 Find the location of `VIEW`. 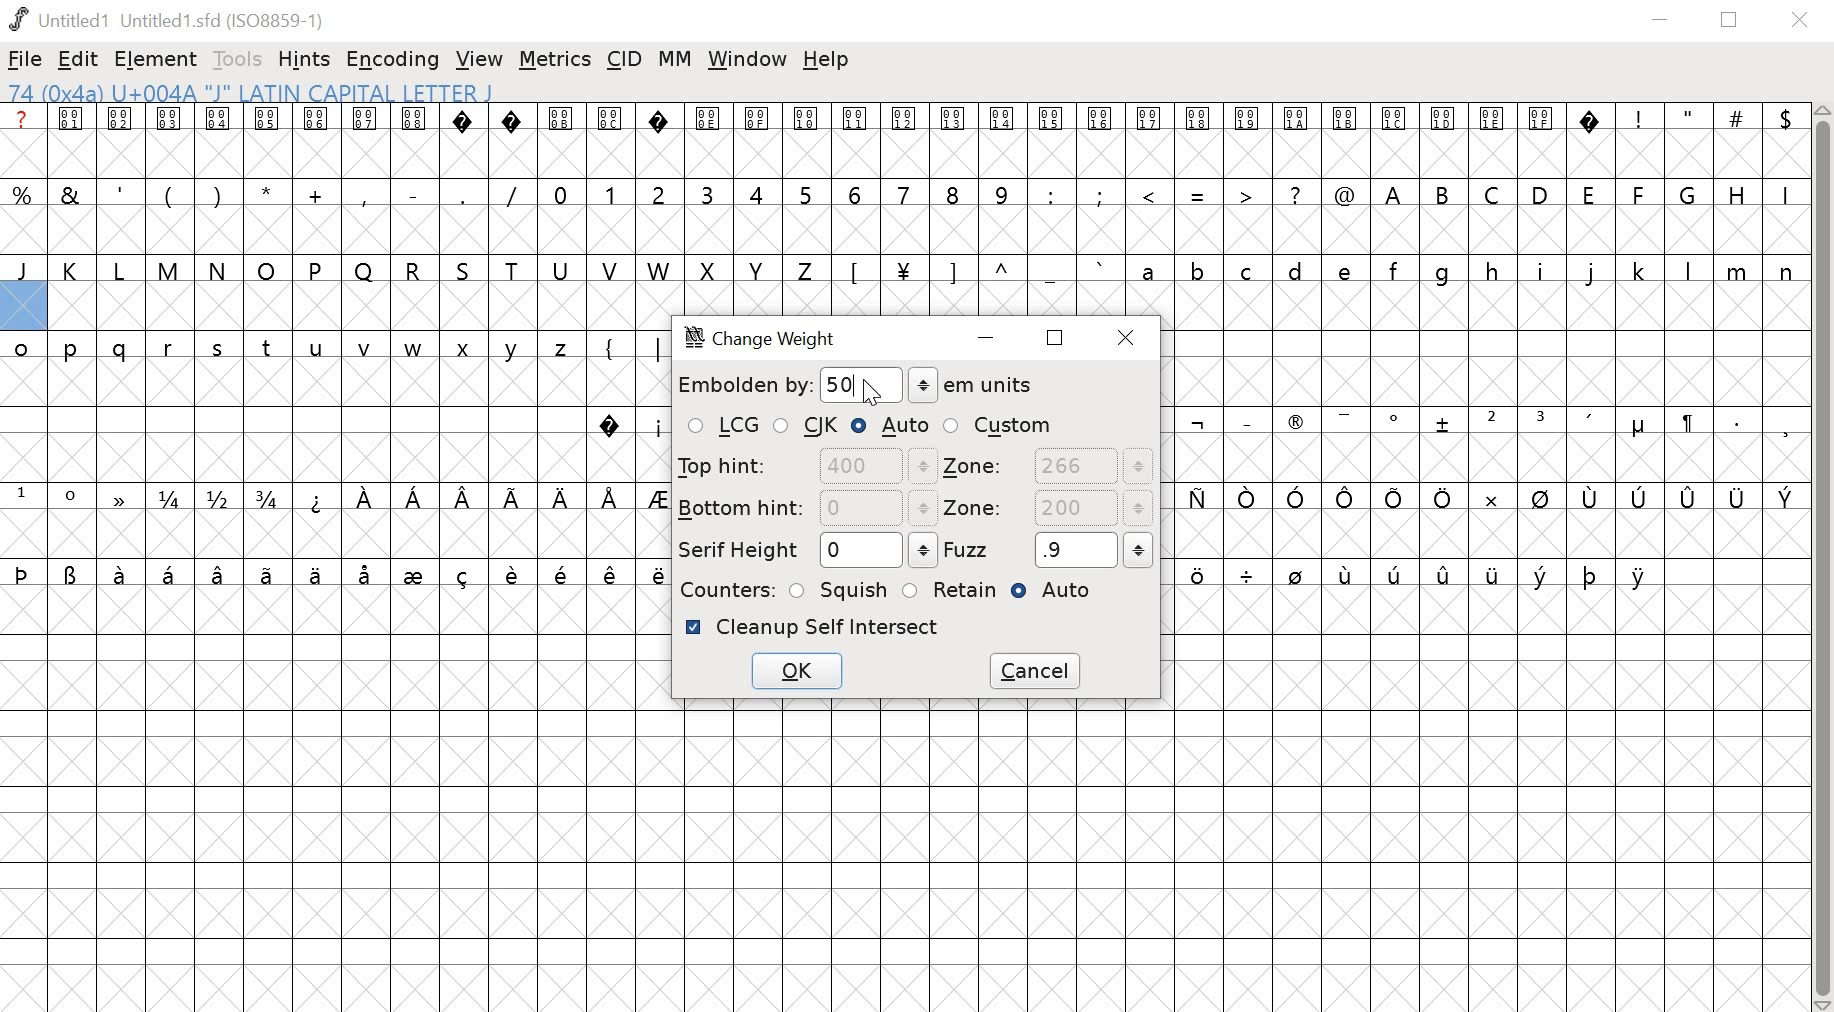

VIEW is located at coordinates (479, 61).